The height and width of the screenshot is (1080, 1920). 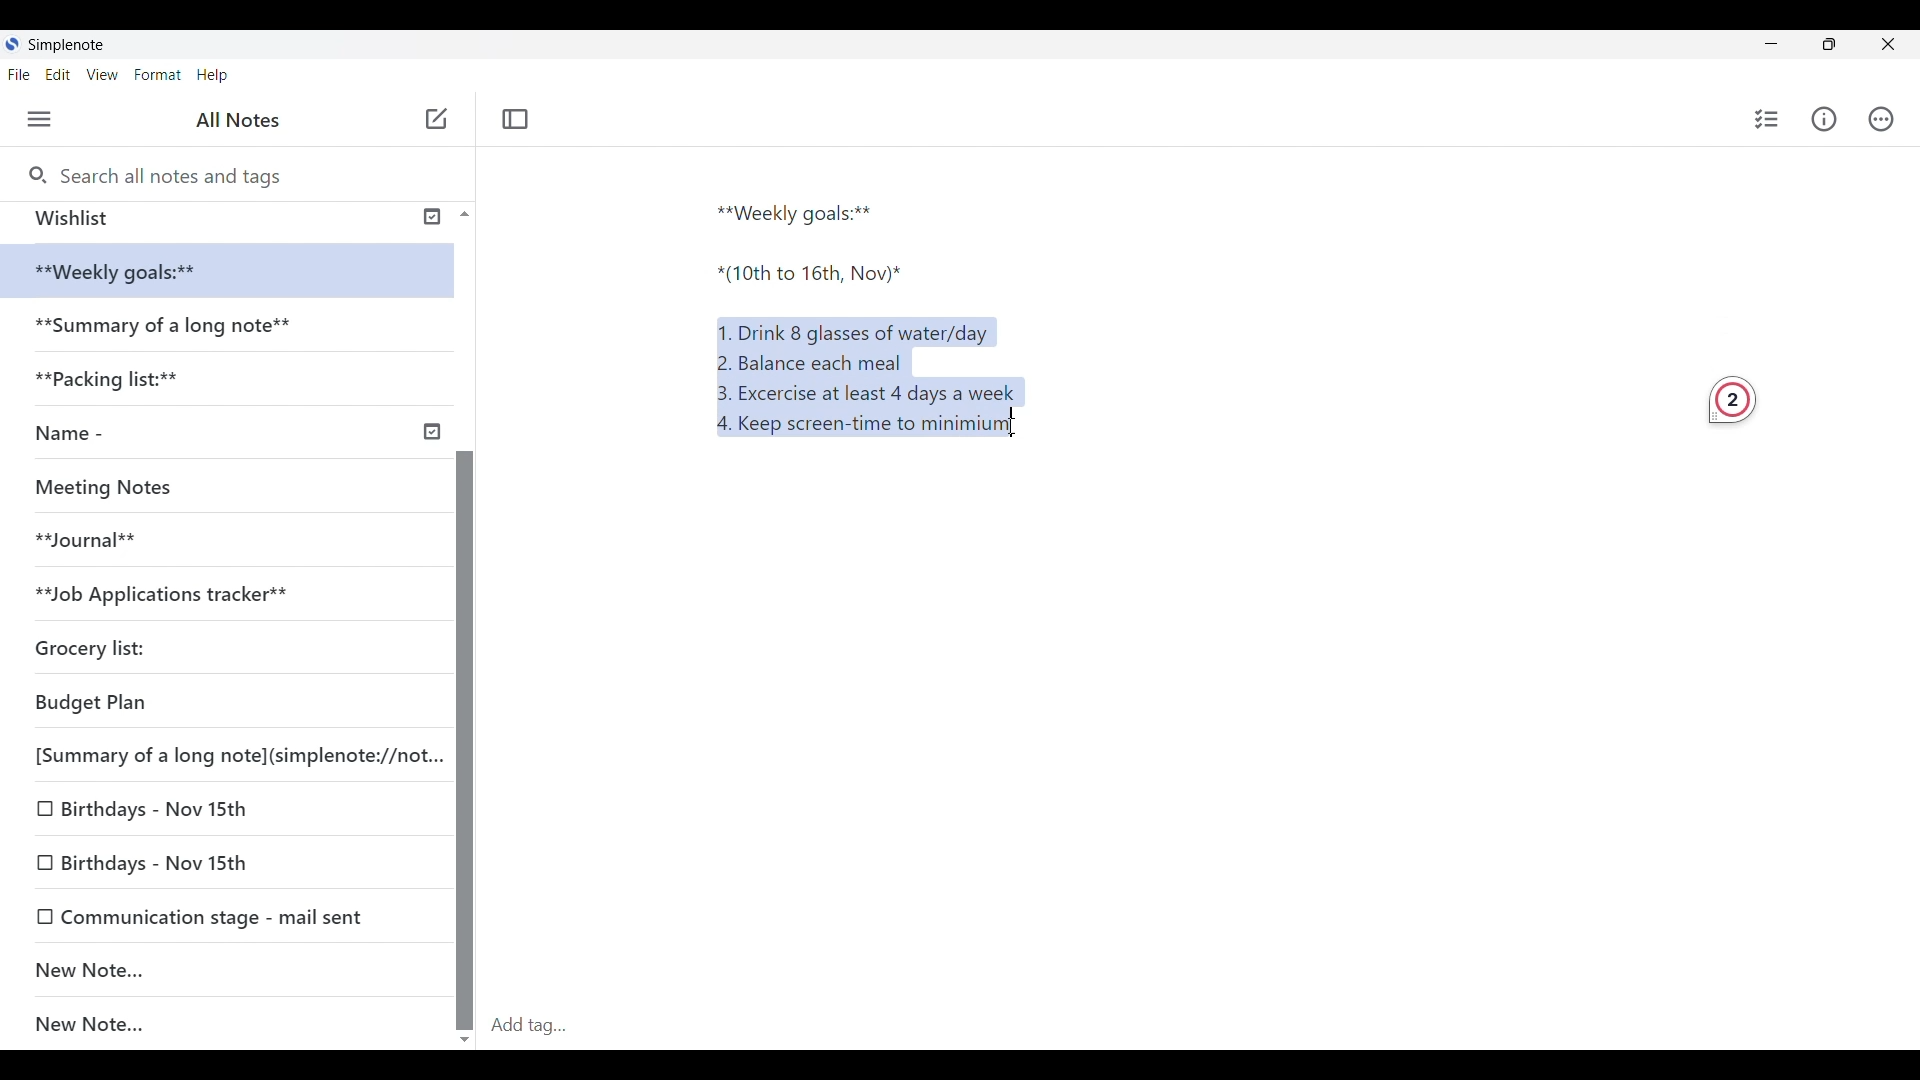 What do you see at coordinates (47, 119) in the screenshot?
I see `Menu • ctrl + shift + u` at bounding box center [47, 119].